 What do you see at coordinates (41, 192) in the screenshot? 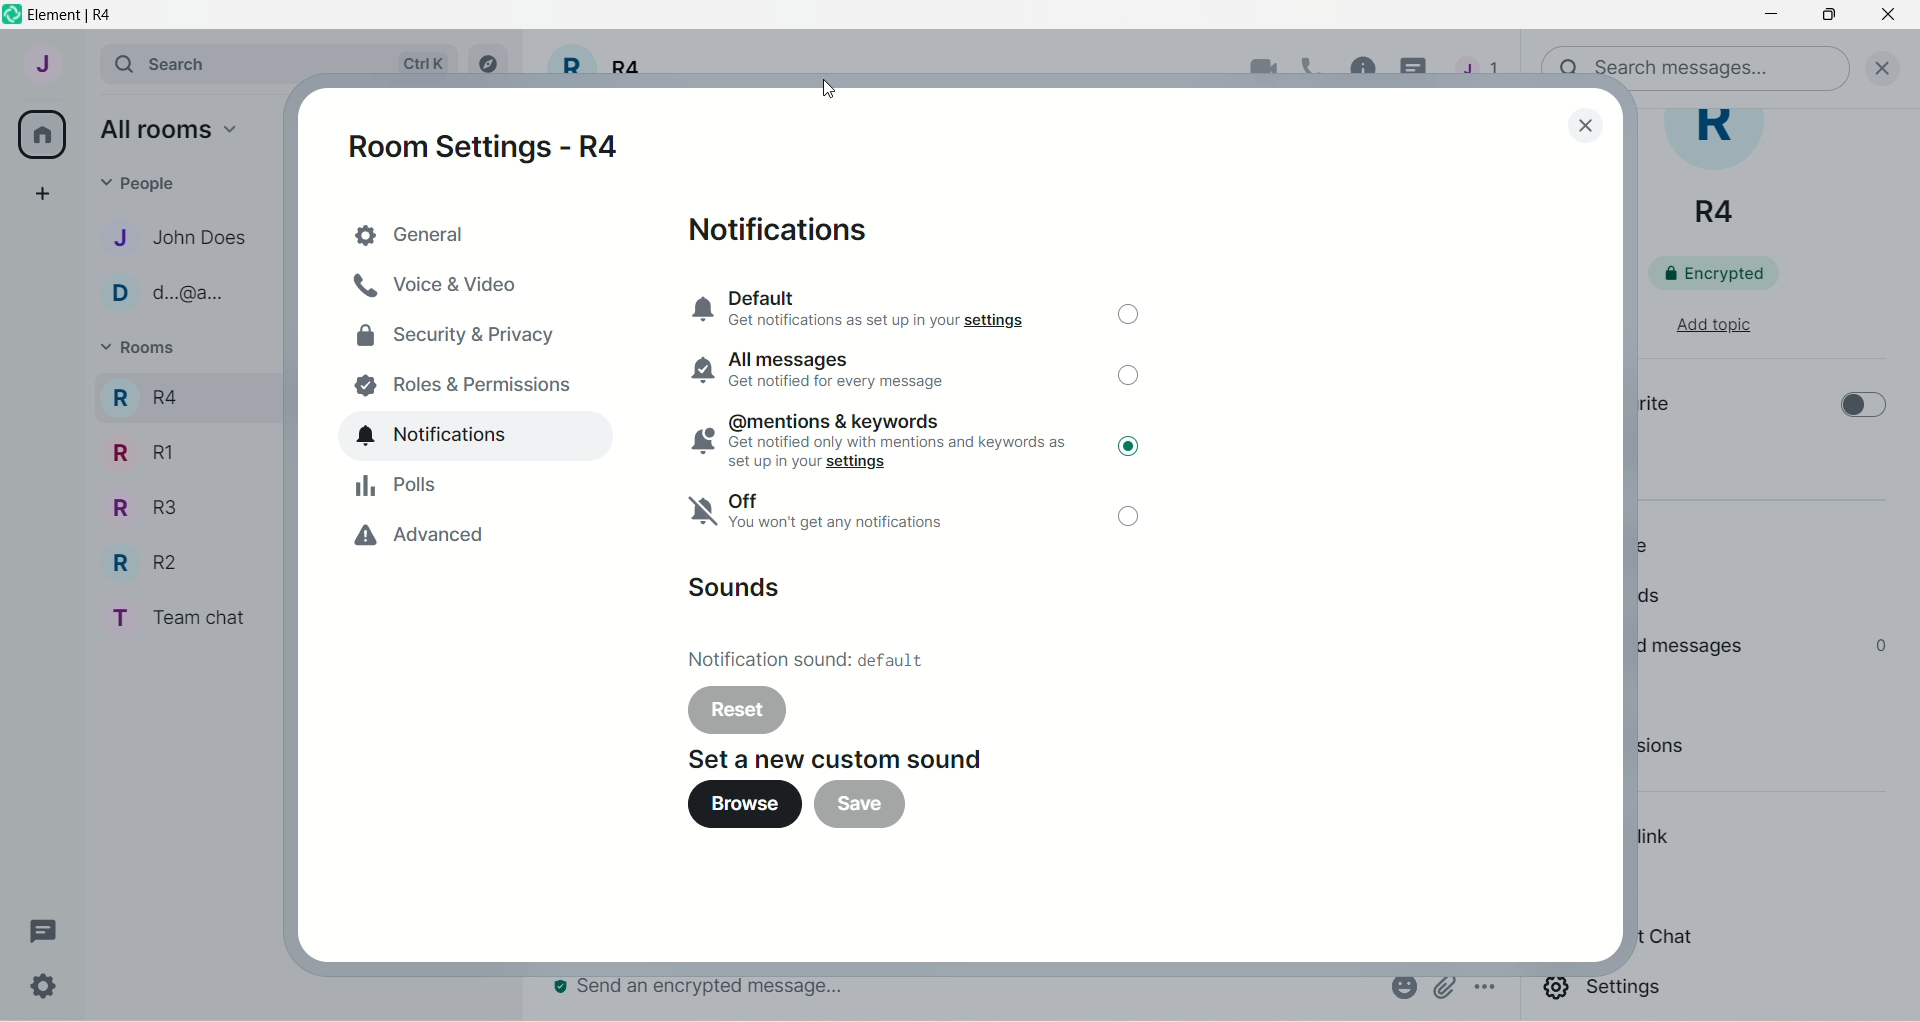
I see `create a space` at bounding box center [41, 192].